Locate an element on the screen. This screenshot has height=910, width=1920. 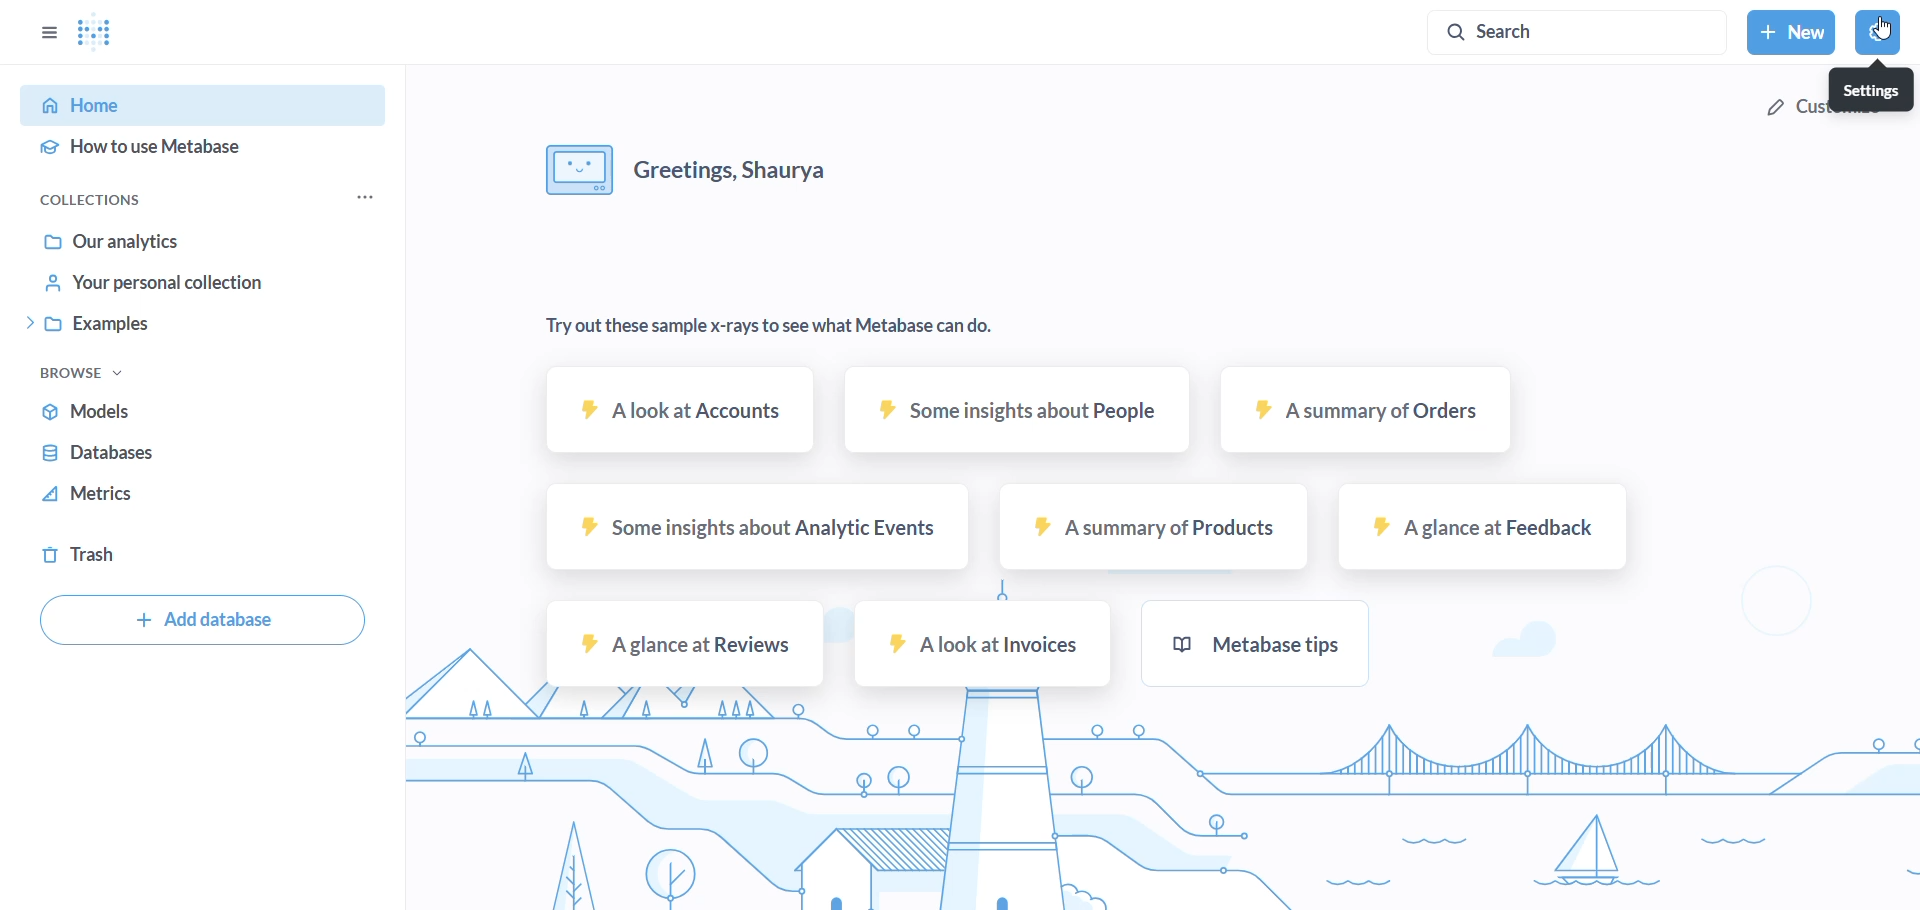
settings is located at coordinates (1872, 86).